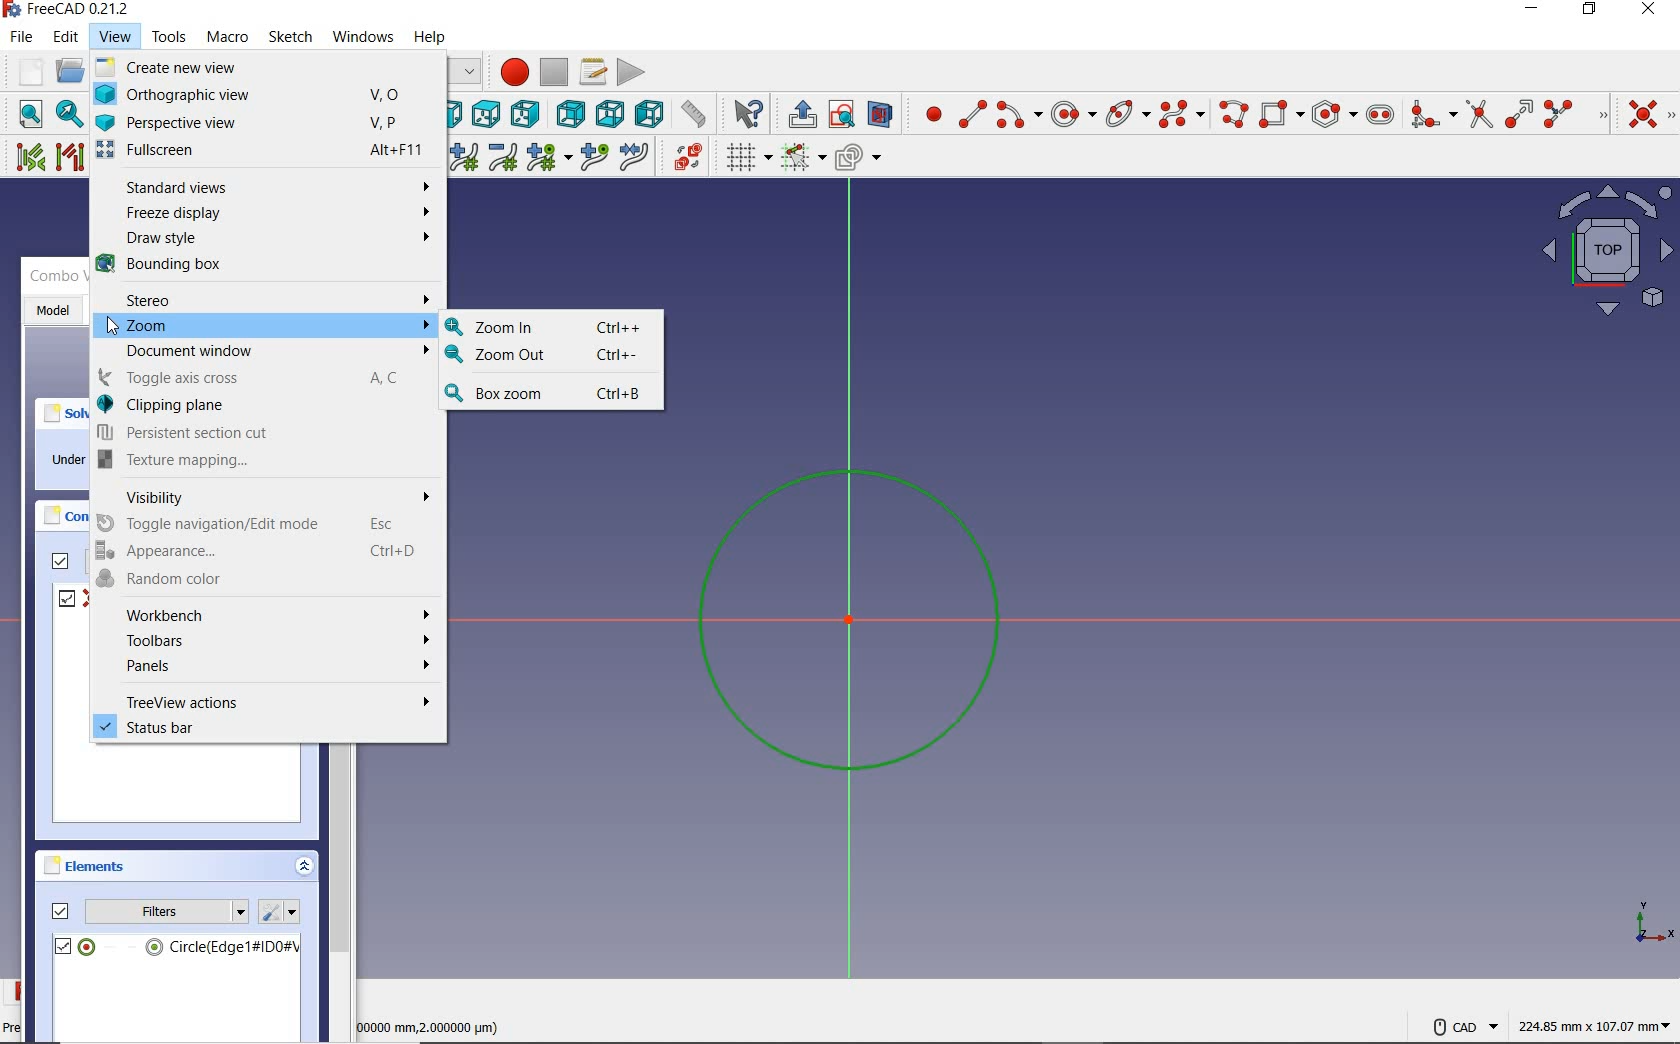 The image size is (1680, 1044). I want to click on left, so click(647, 112).